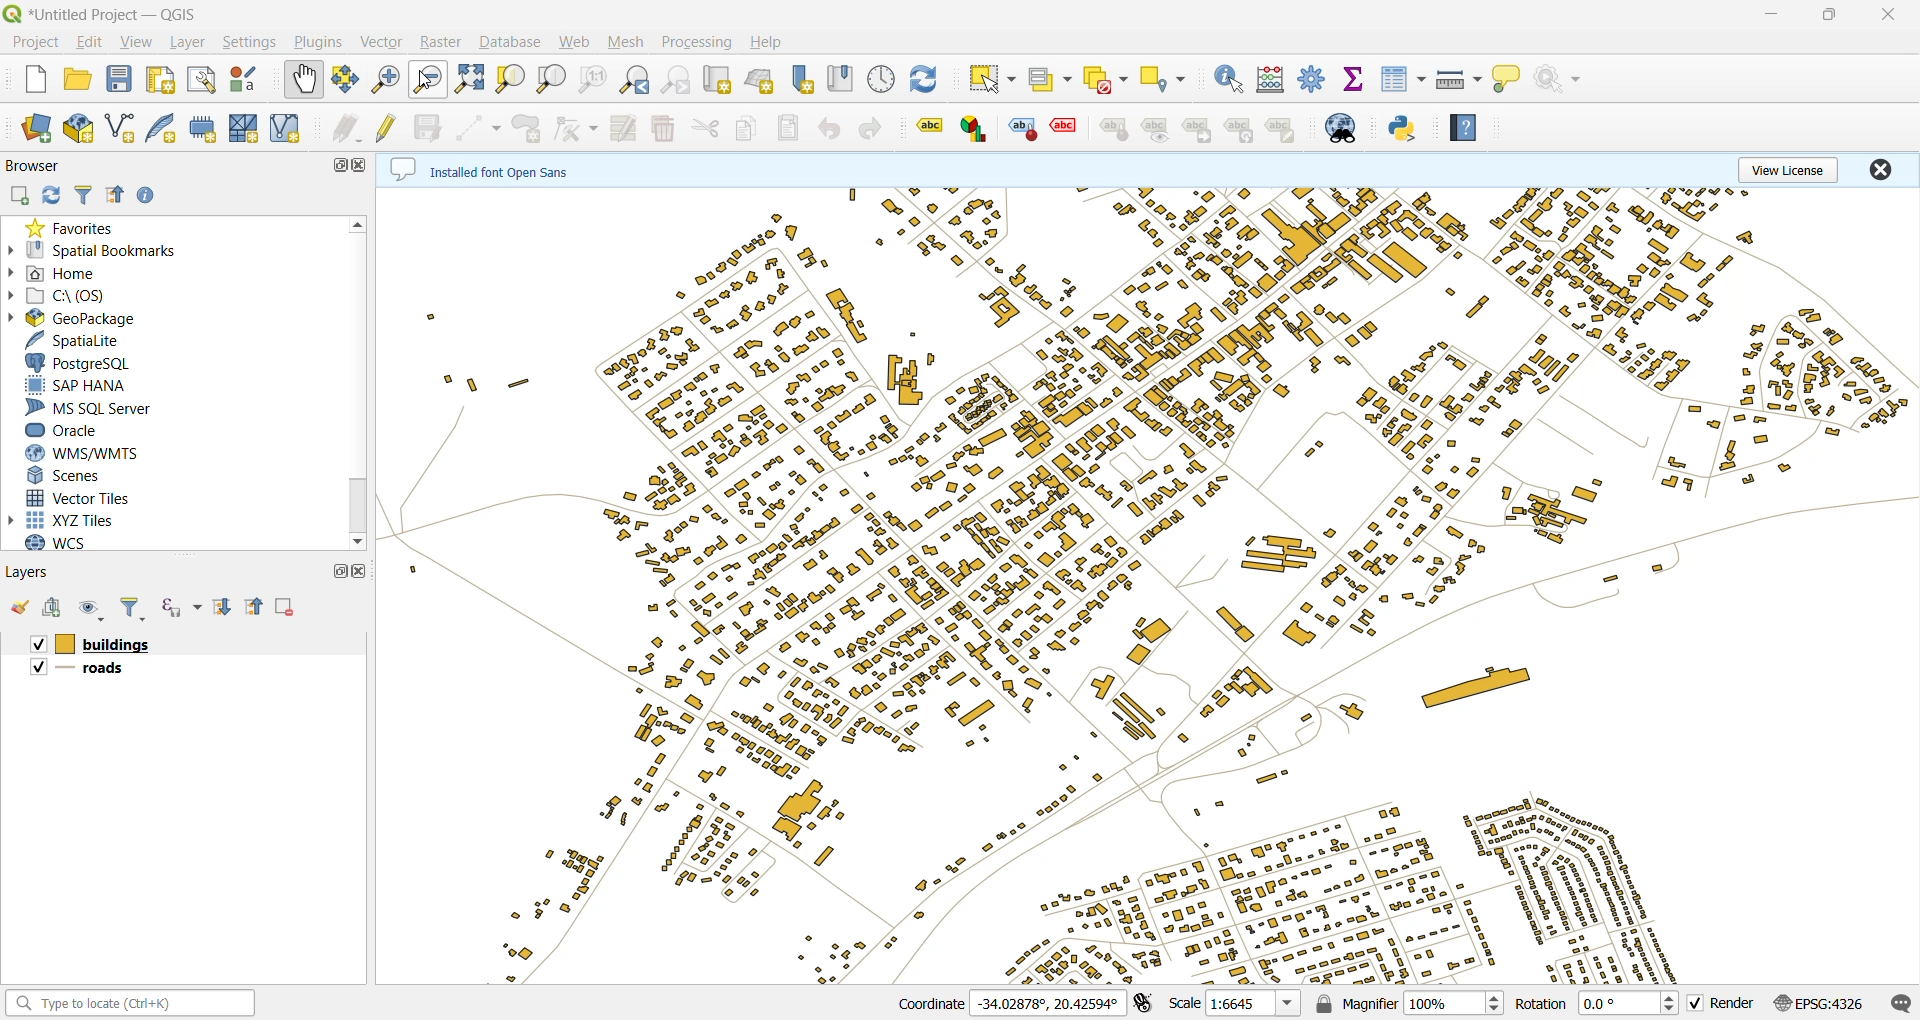 This screenshot has width=1920, height=1020. Describe the element at coordinates (924, 77) in the screenshot. I see `refresh` at that location.